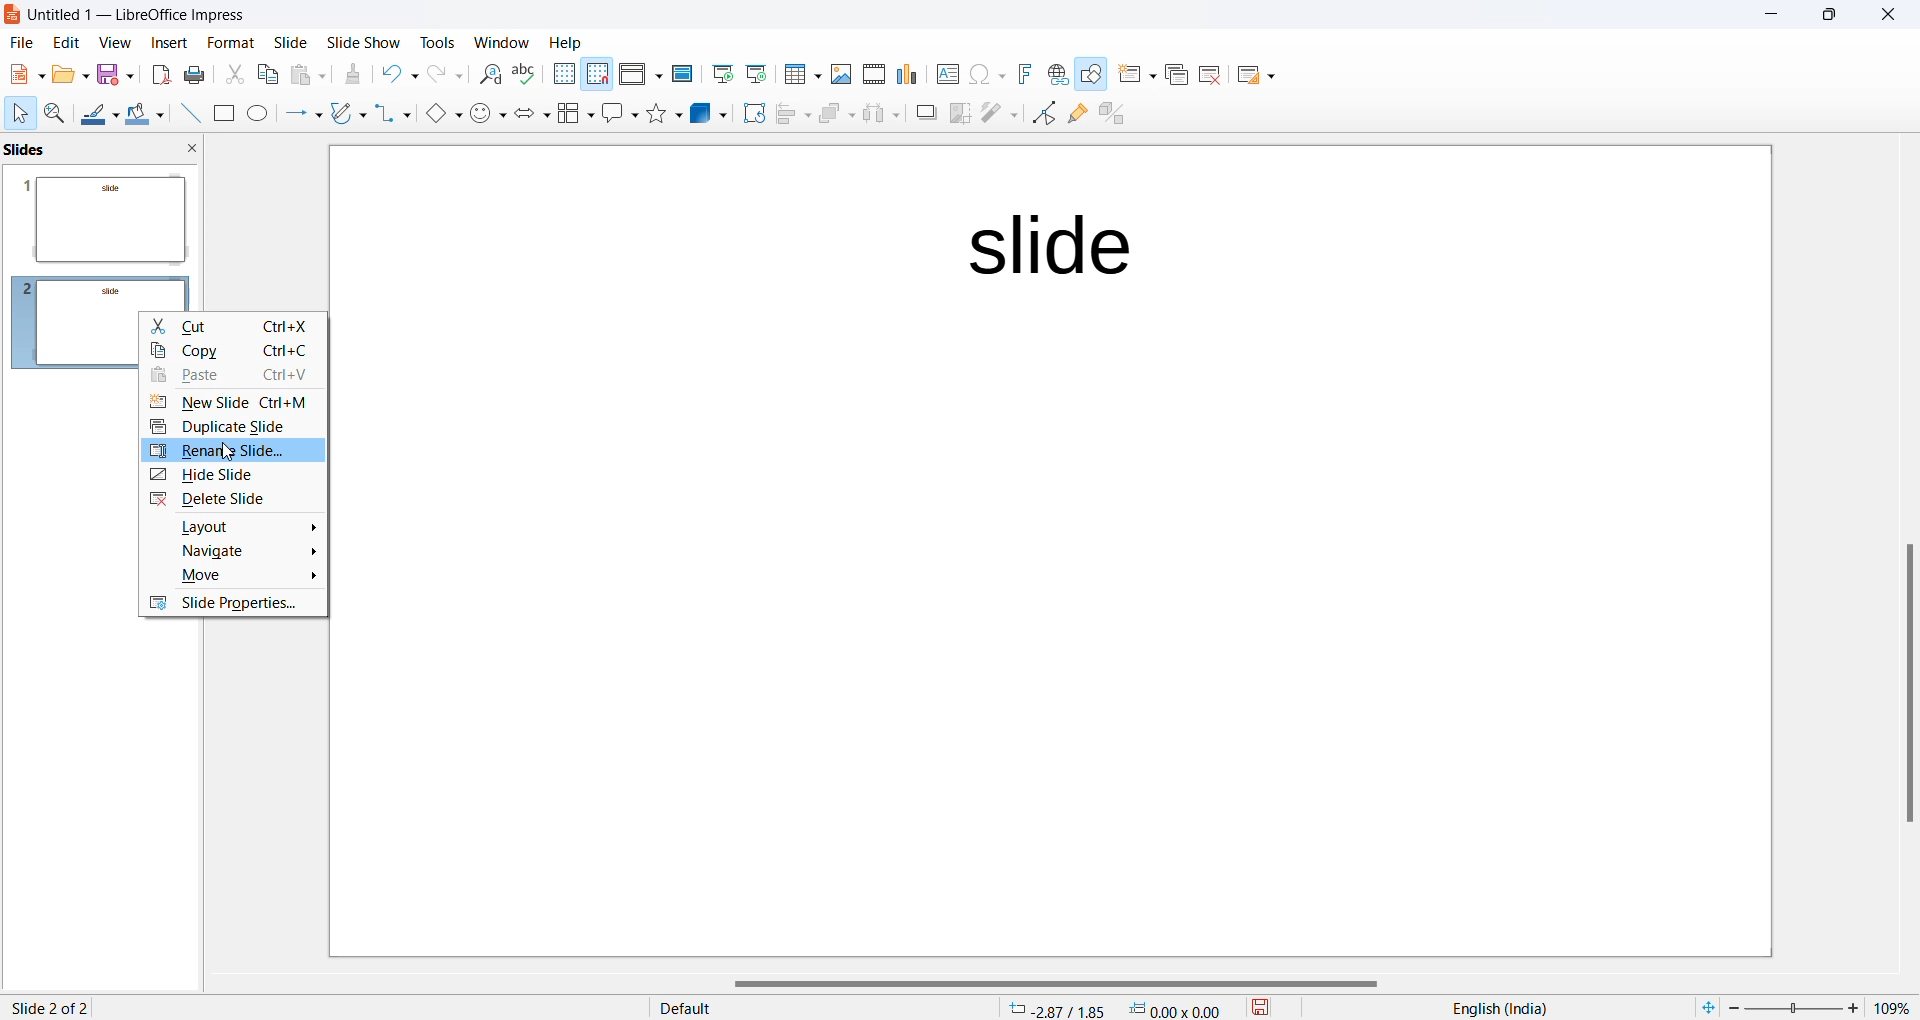  What do you see at coordinates (788, 115) in the screenshot?
I see `Align` at bounding box center [788, 115].